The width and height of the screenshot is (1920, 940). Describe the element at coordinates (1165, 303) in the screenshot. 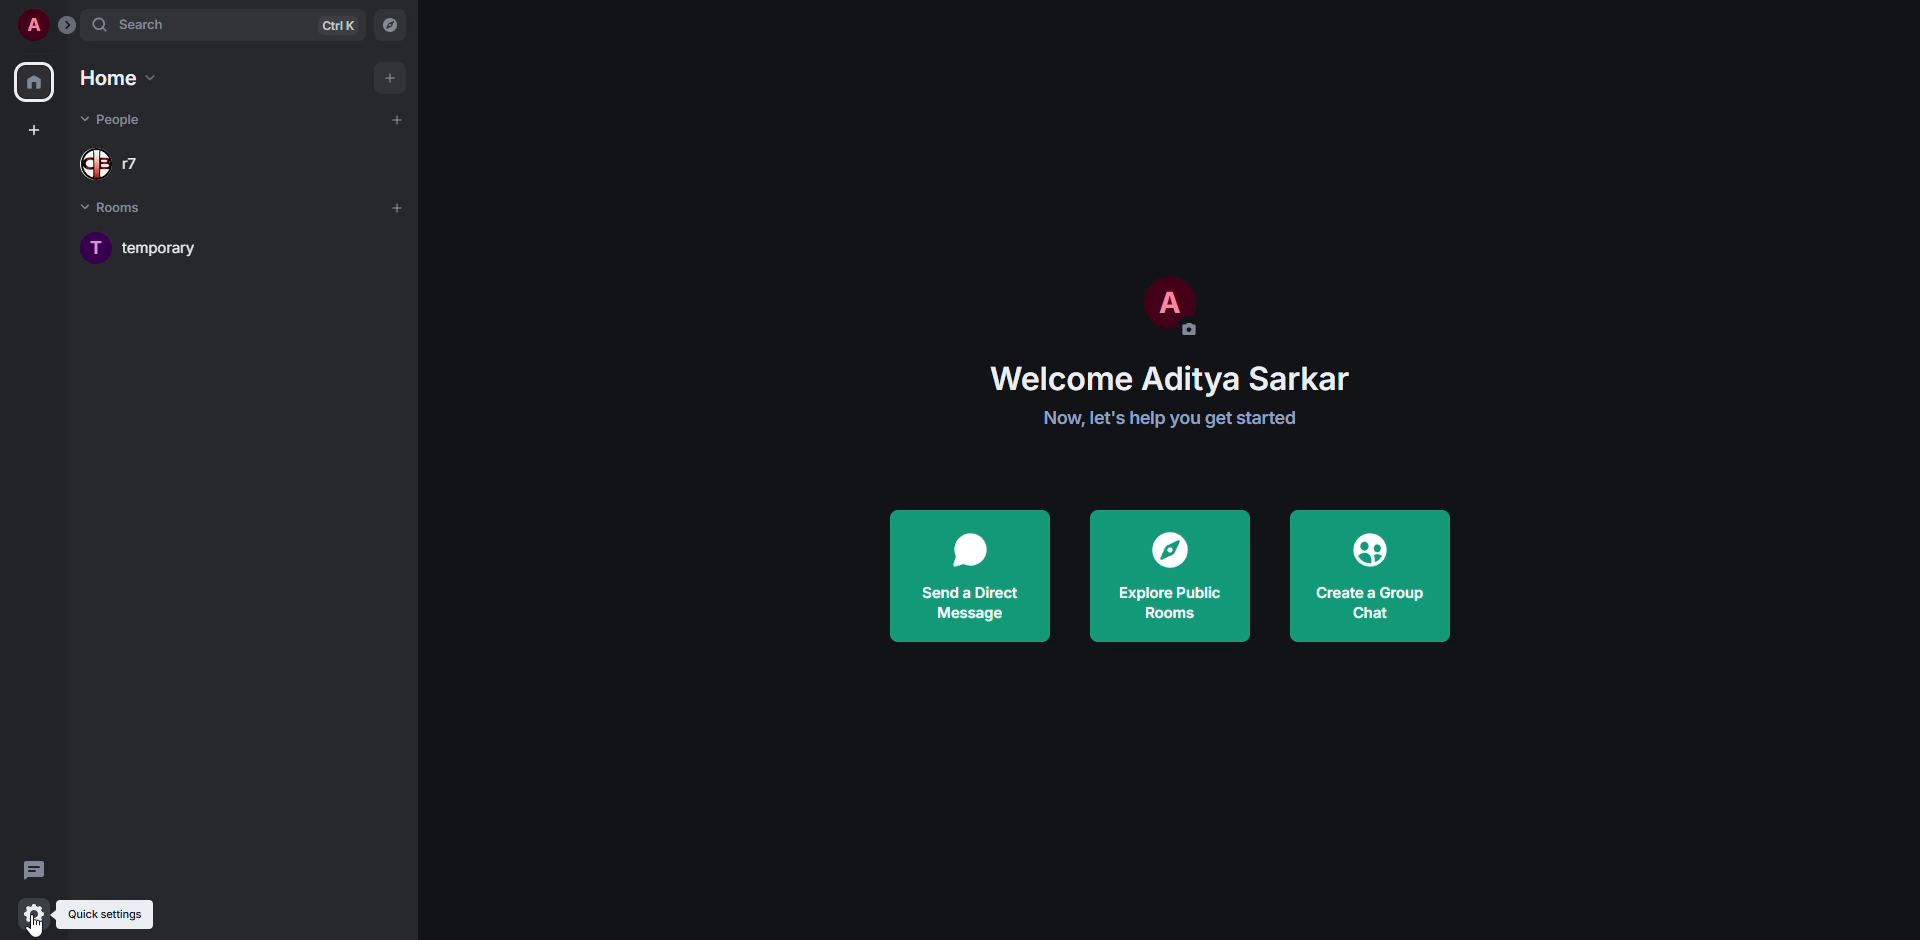

I see `profile pic` at that location.